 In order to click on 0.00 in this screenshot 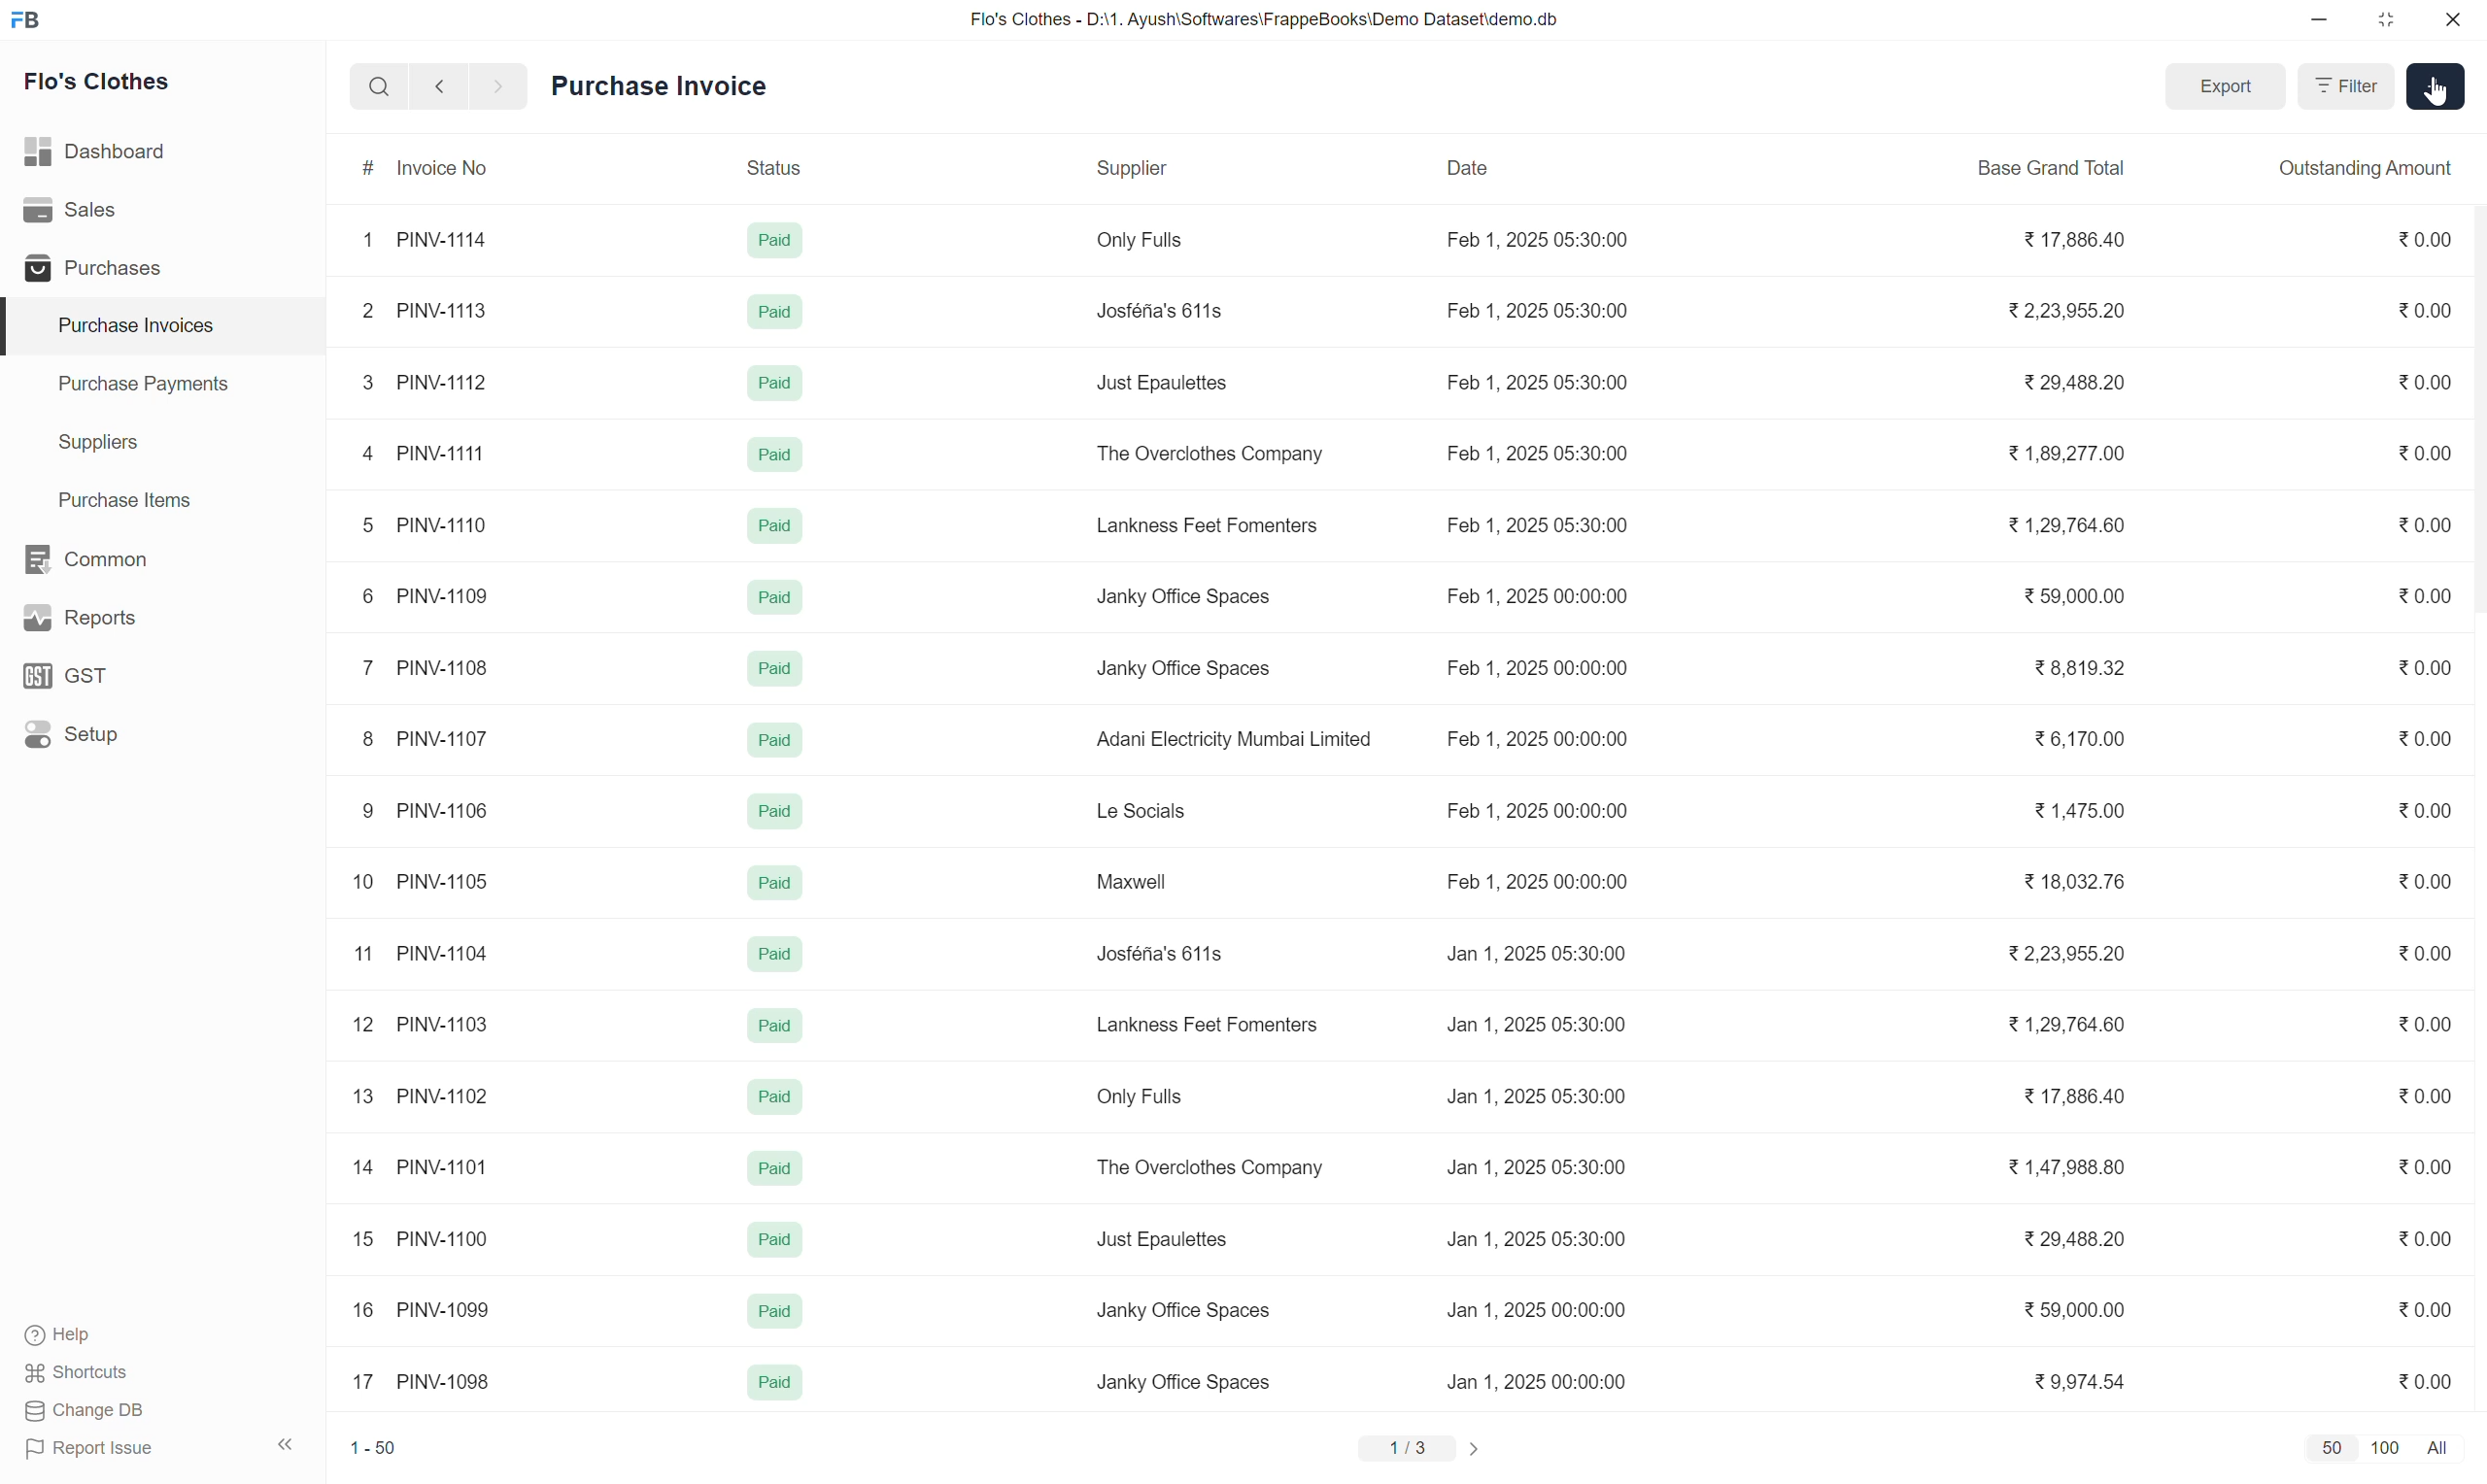, I will do `click(2423, 1095)`.